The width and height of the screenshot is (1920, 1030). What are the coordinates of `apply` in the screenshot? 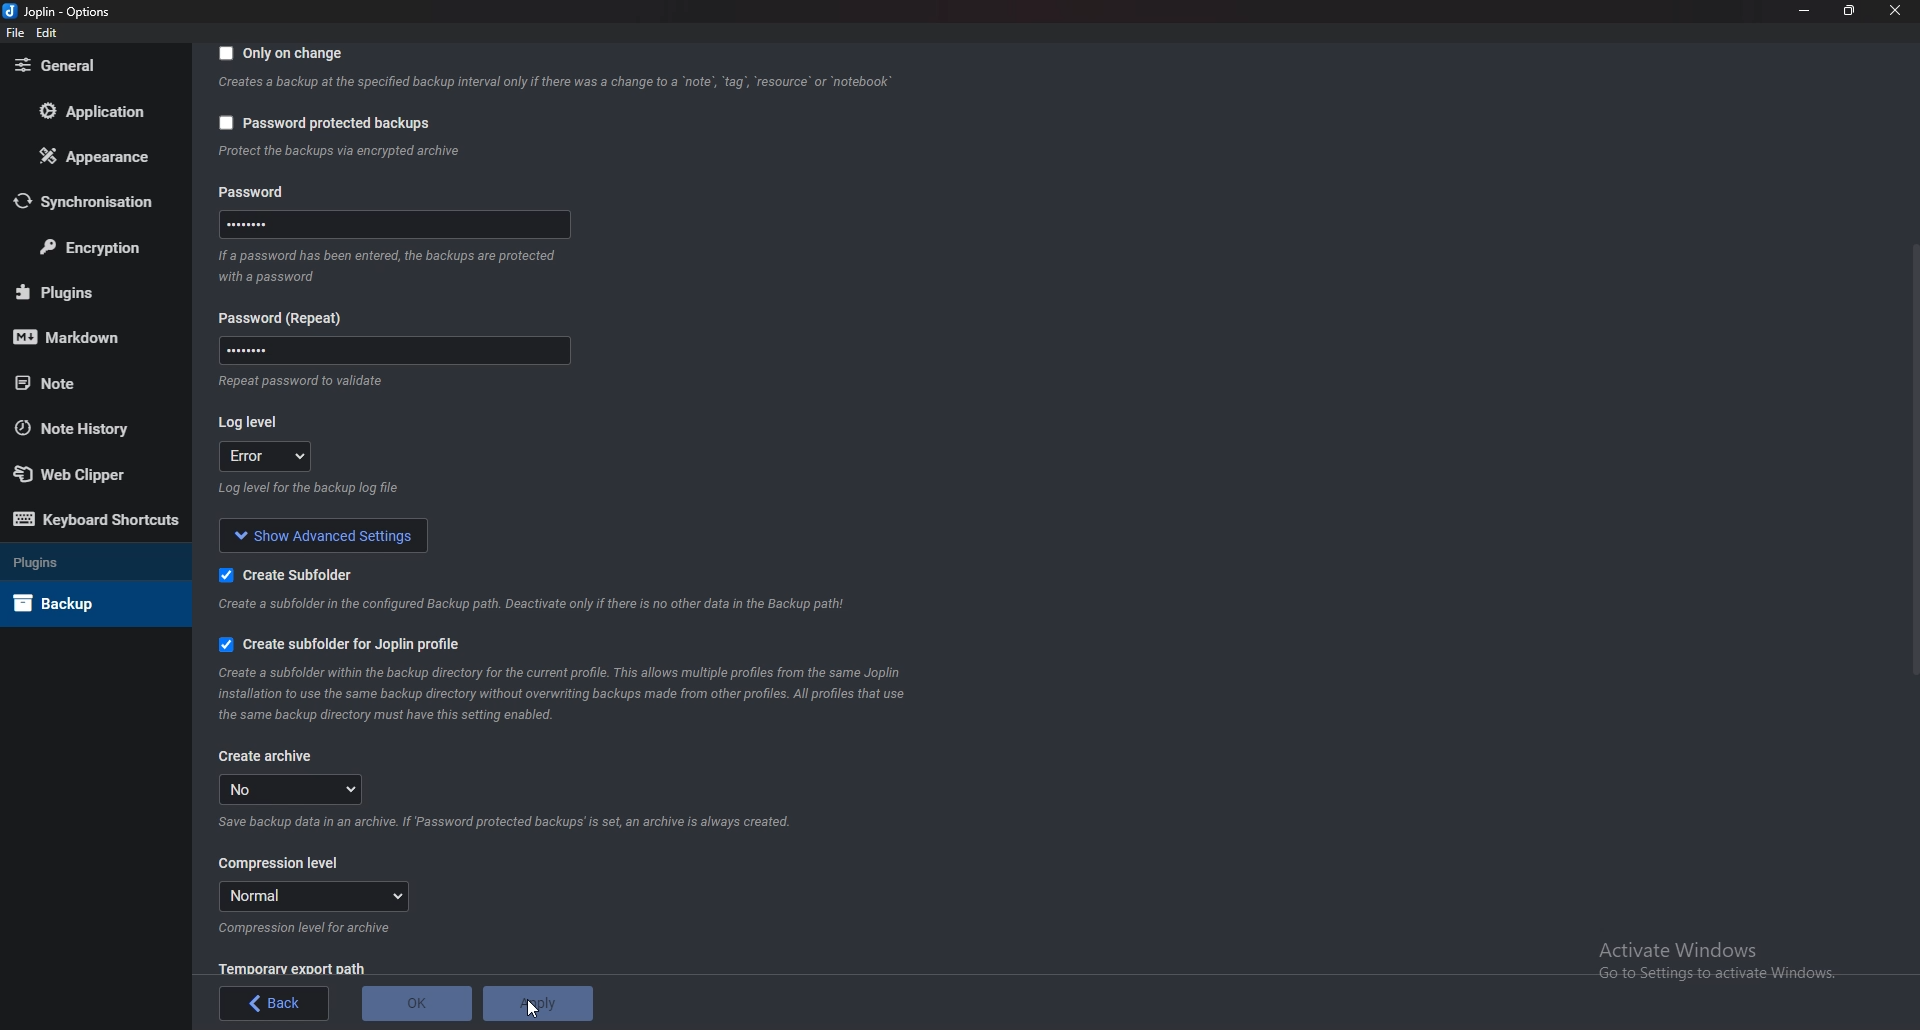 It's located at (543, 1001).